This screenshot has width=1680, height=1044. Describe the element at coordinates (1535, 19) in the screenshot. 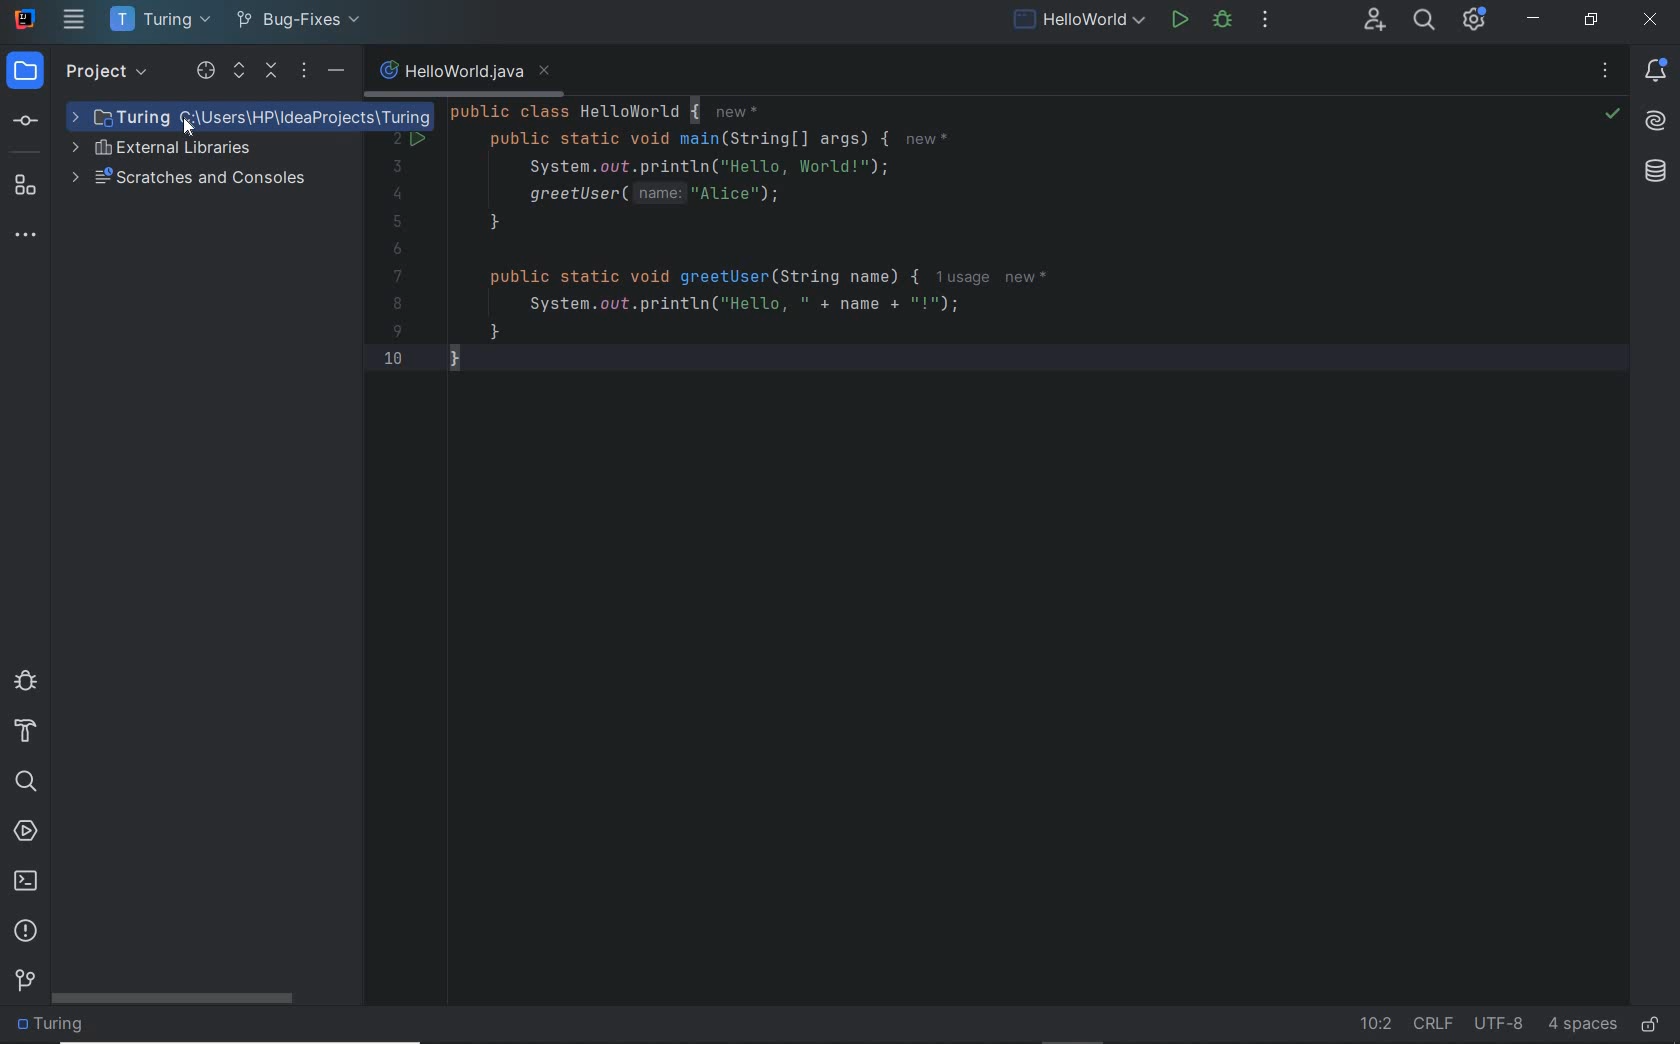

I see `minimize` at that location.